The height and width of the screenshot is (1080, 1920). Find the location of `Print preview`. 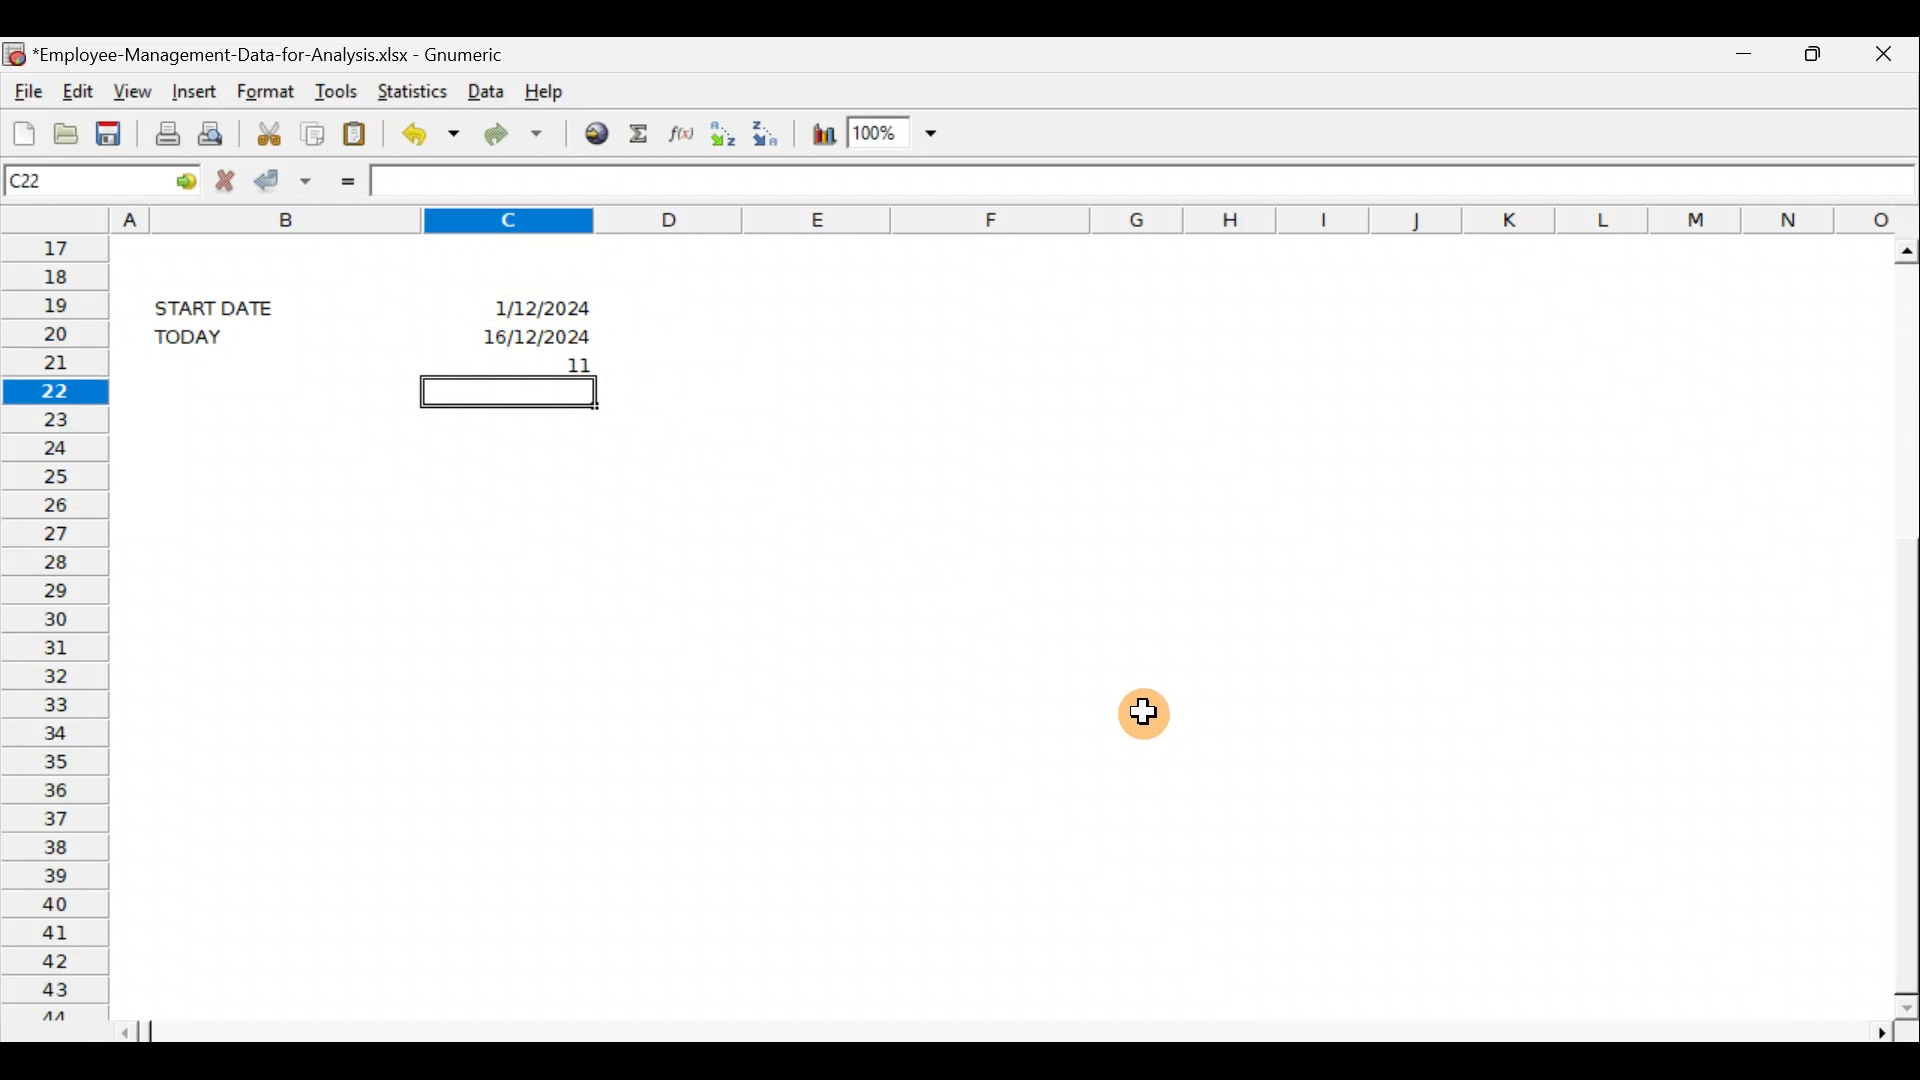

Print preview is located at coordinates (217, 132).